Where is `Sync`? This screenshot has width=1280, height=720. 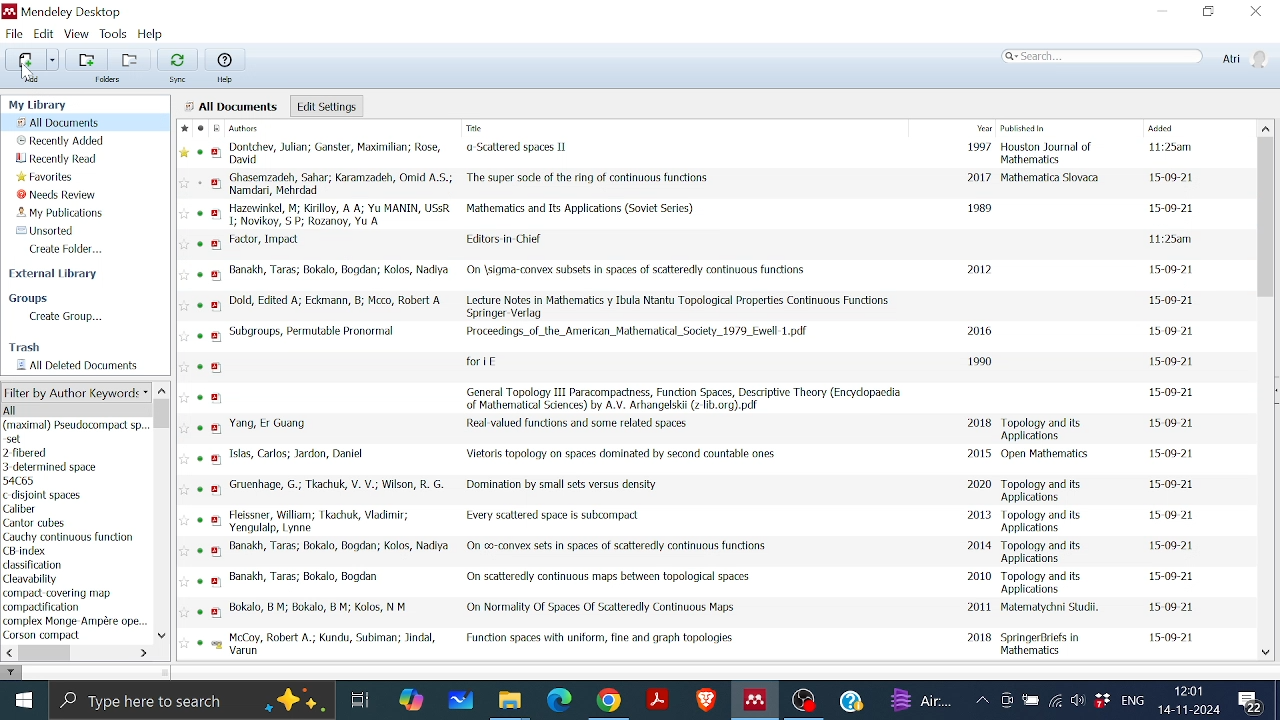
Sync is located at coordinates (179, 80).